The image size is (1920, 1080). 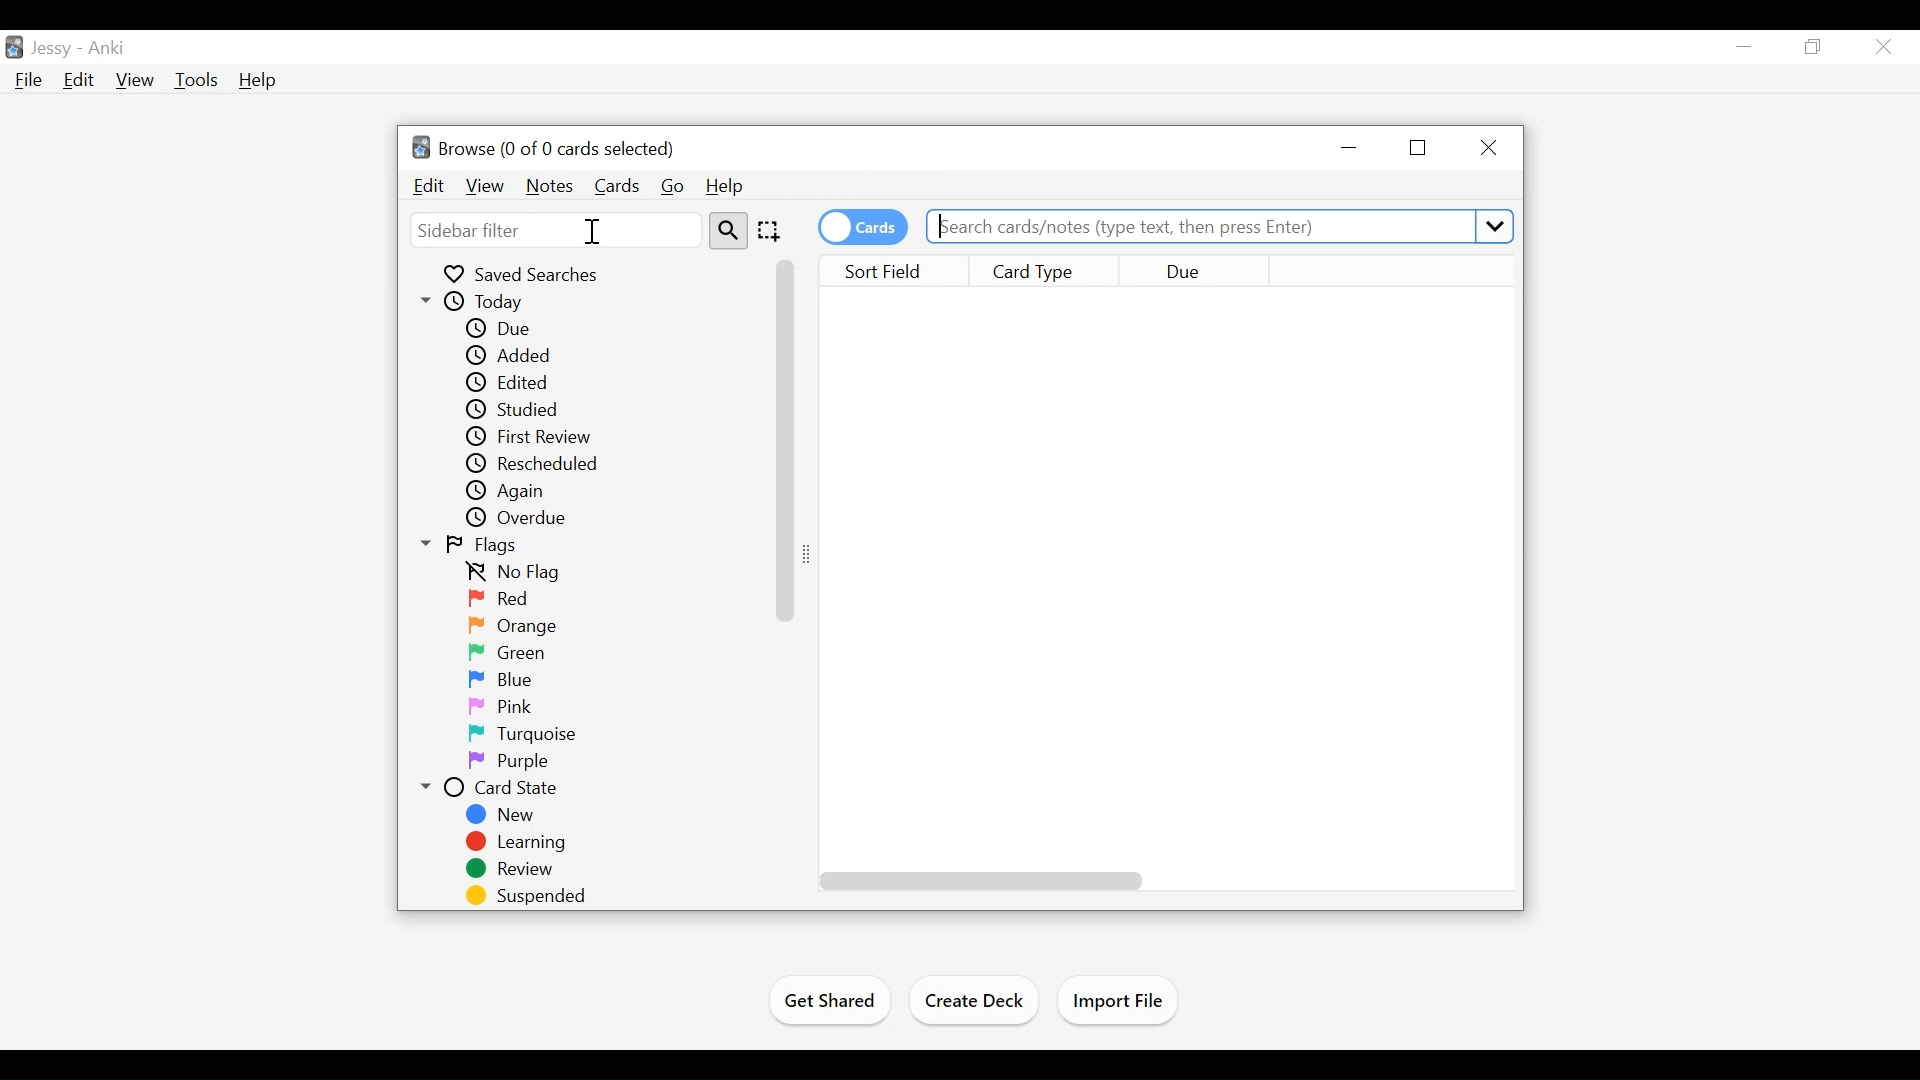 I want to click on Close, so click(x=1490, y=147).